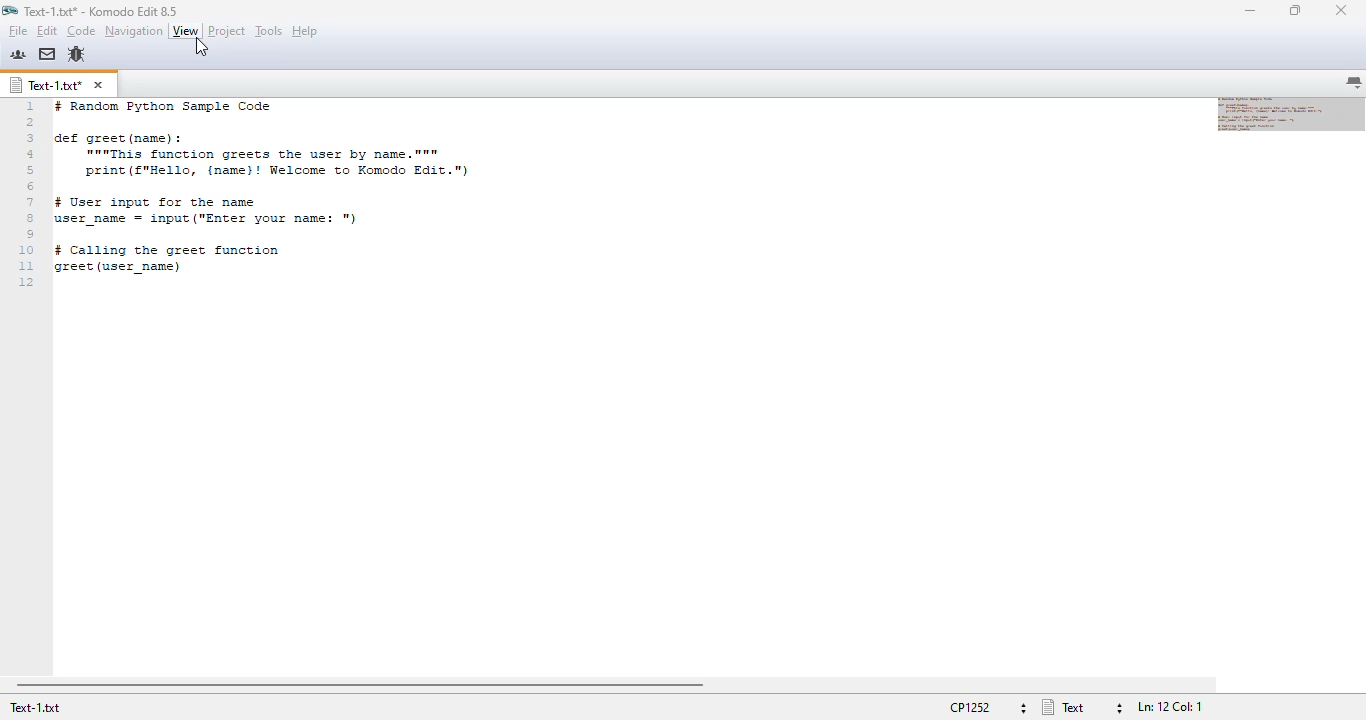 The height and width of the screenshot is (720, 1366). What do you see at coordinates (48, 30) in the screenshot?
I see `edit` at bounding box center [48, 30].